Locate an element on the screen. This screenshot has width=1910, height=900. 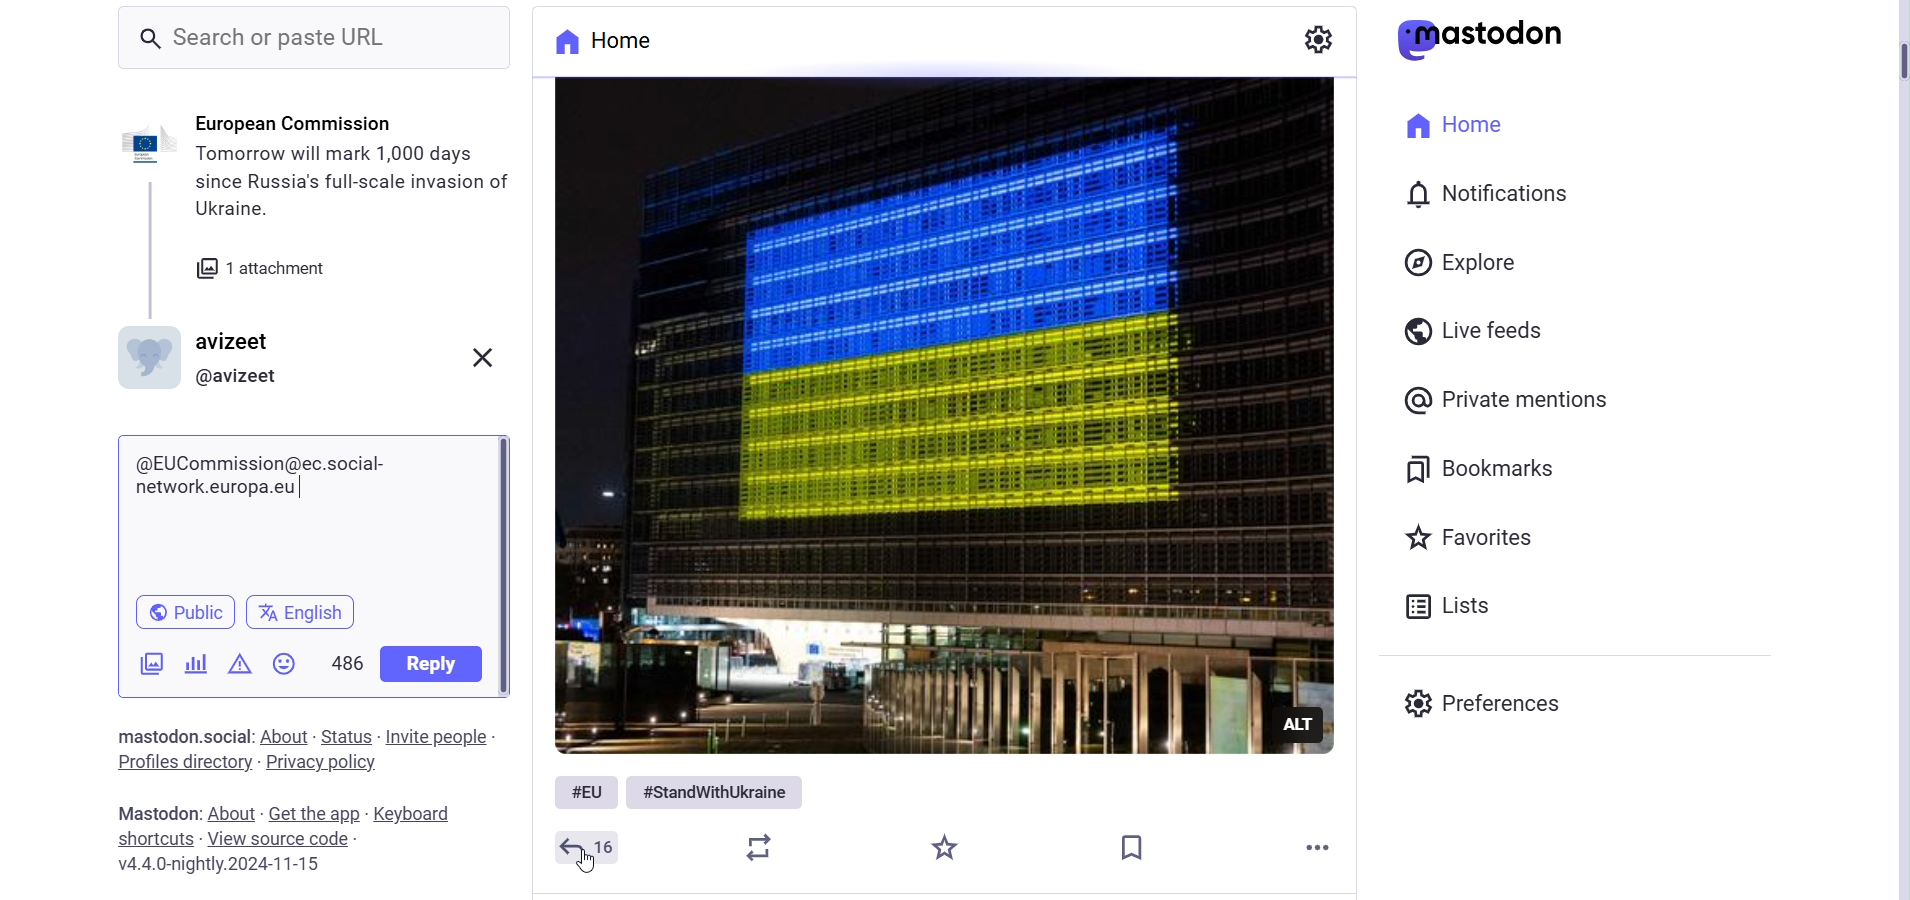
Reply is located at coordinates (433, 666).